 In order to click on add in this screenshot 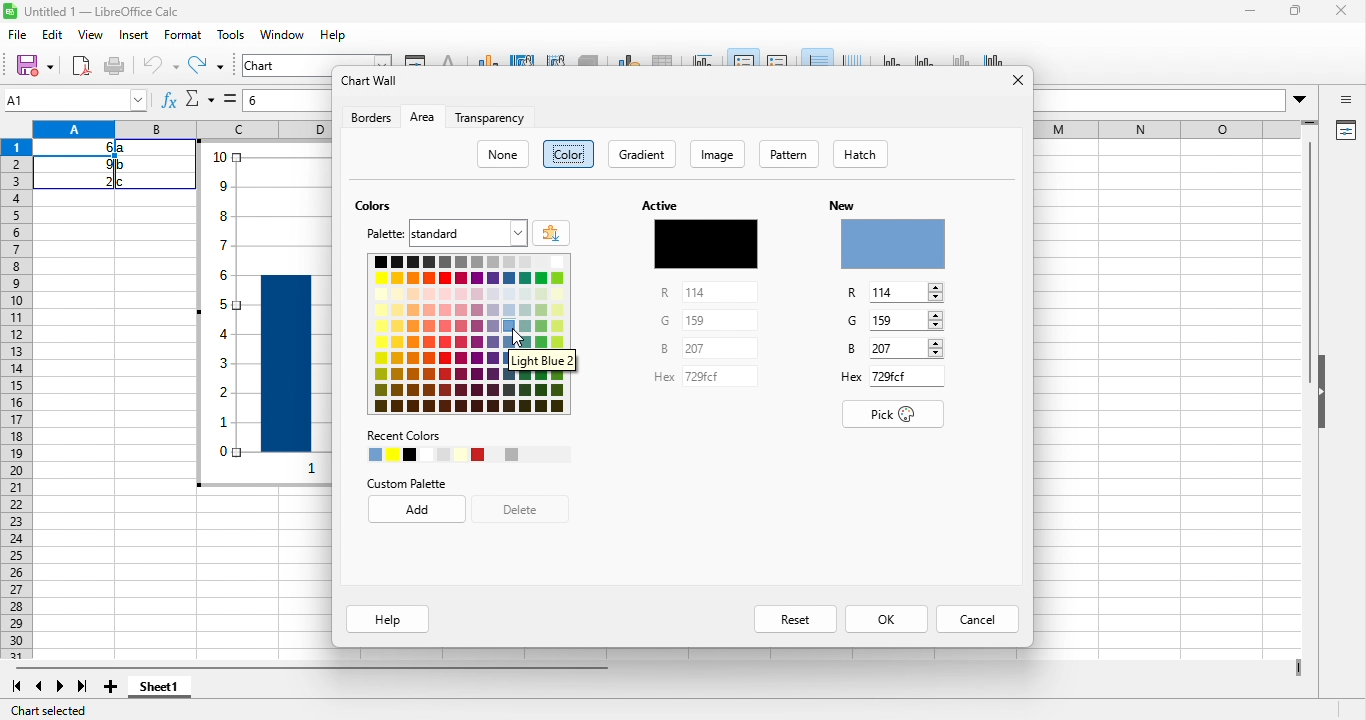, I will do `click(414, 510)`.